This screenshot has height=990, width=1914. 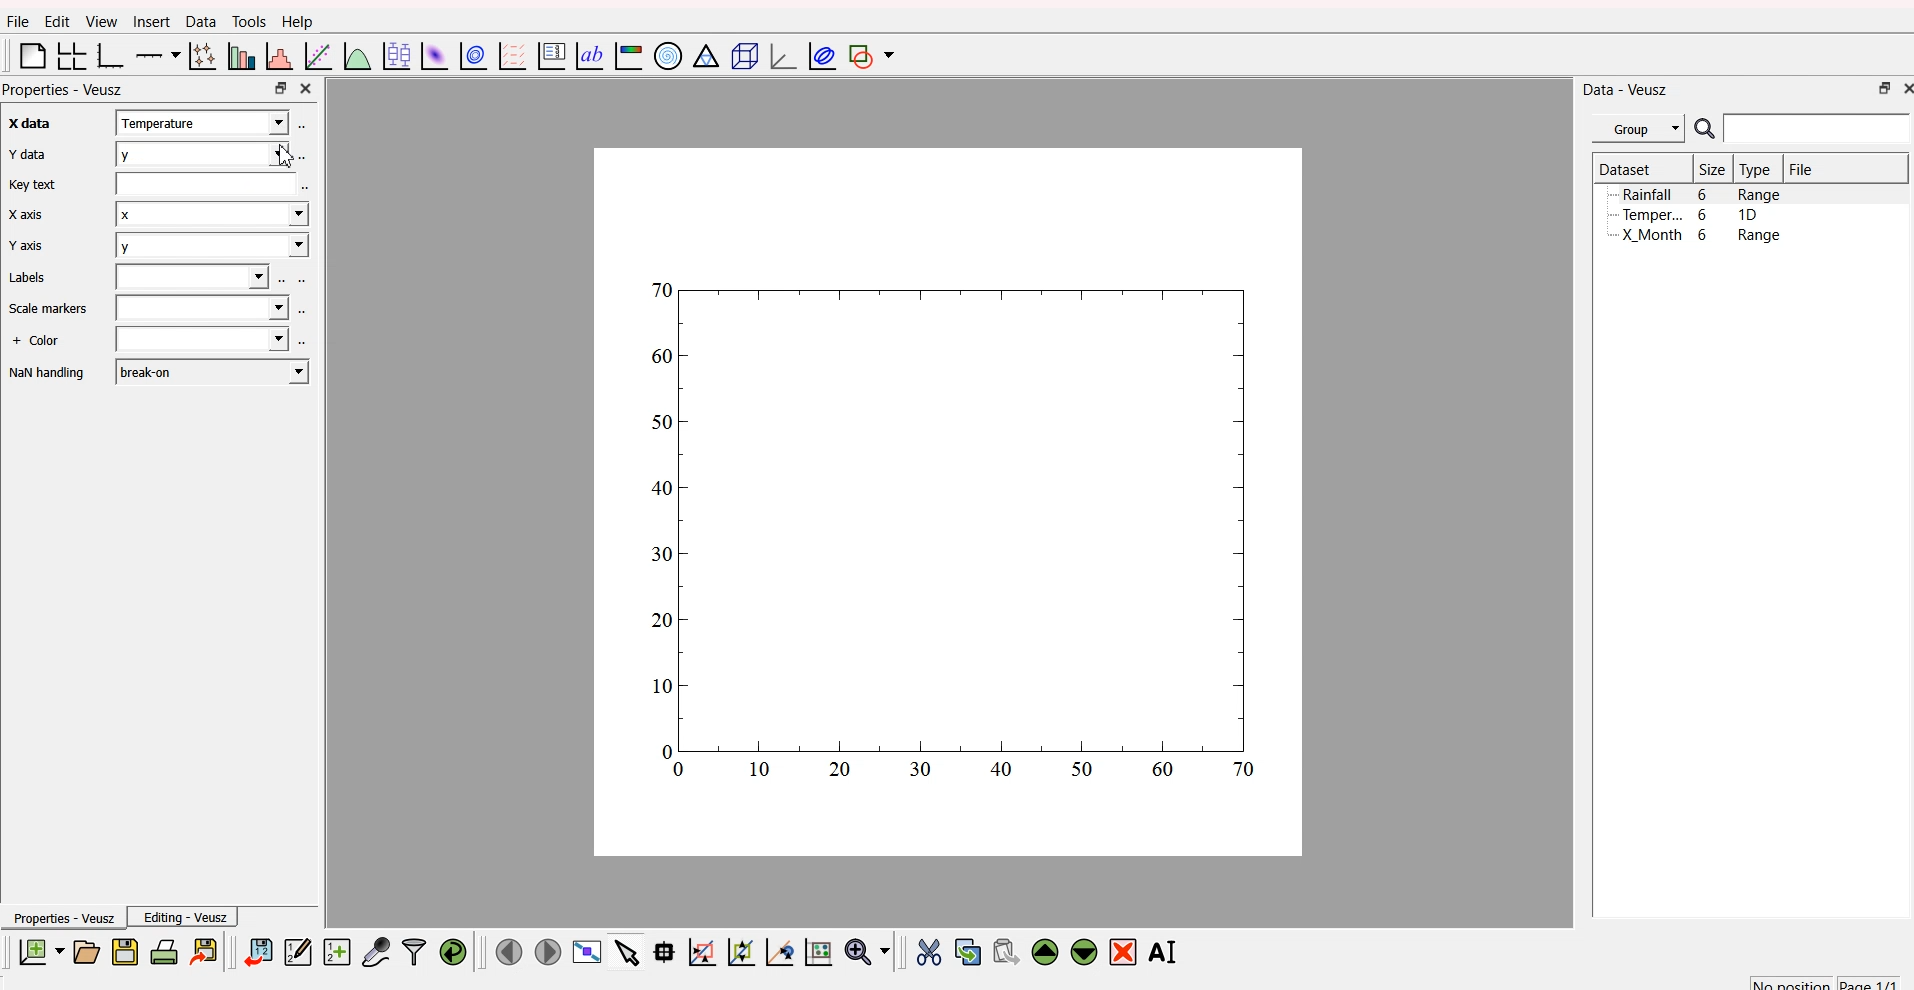 What do you see at coordinates (776, 55) in the screenshot?
I see `3D graph` at bounding box center [776, 55].